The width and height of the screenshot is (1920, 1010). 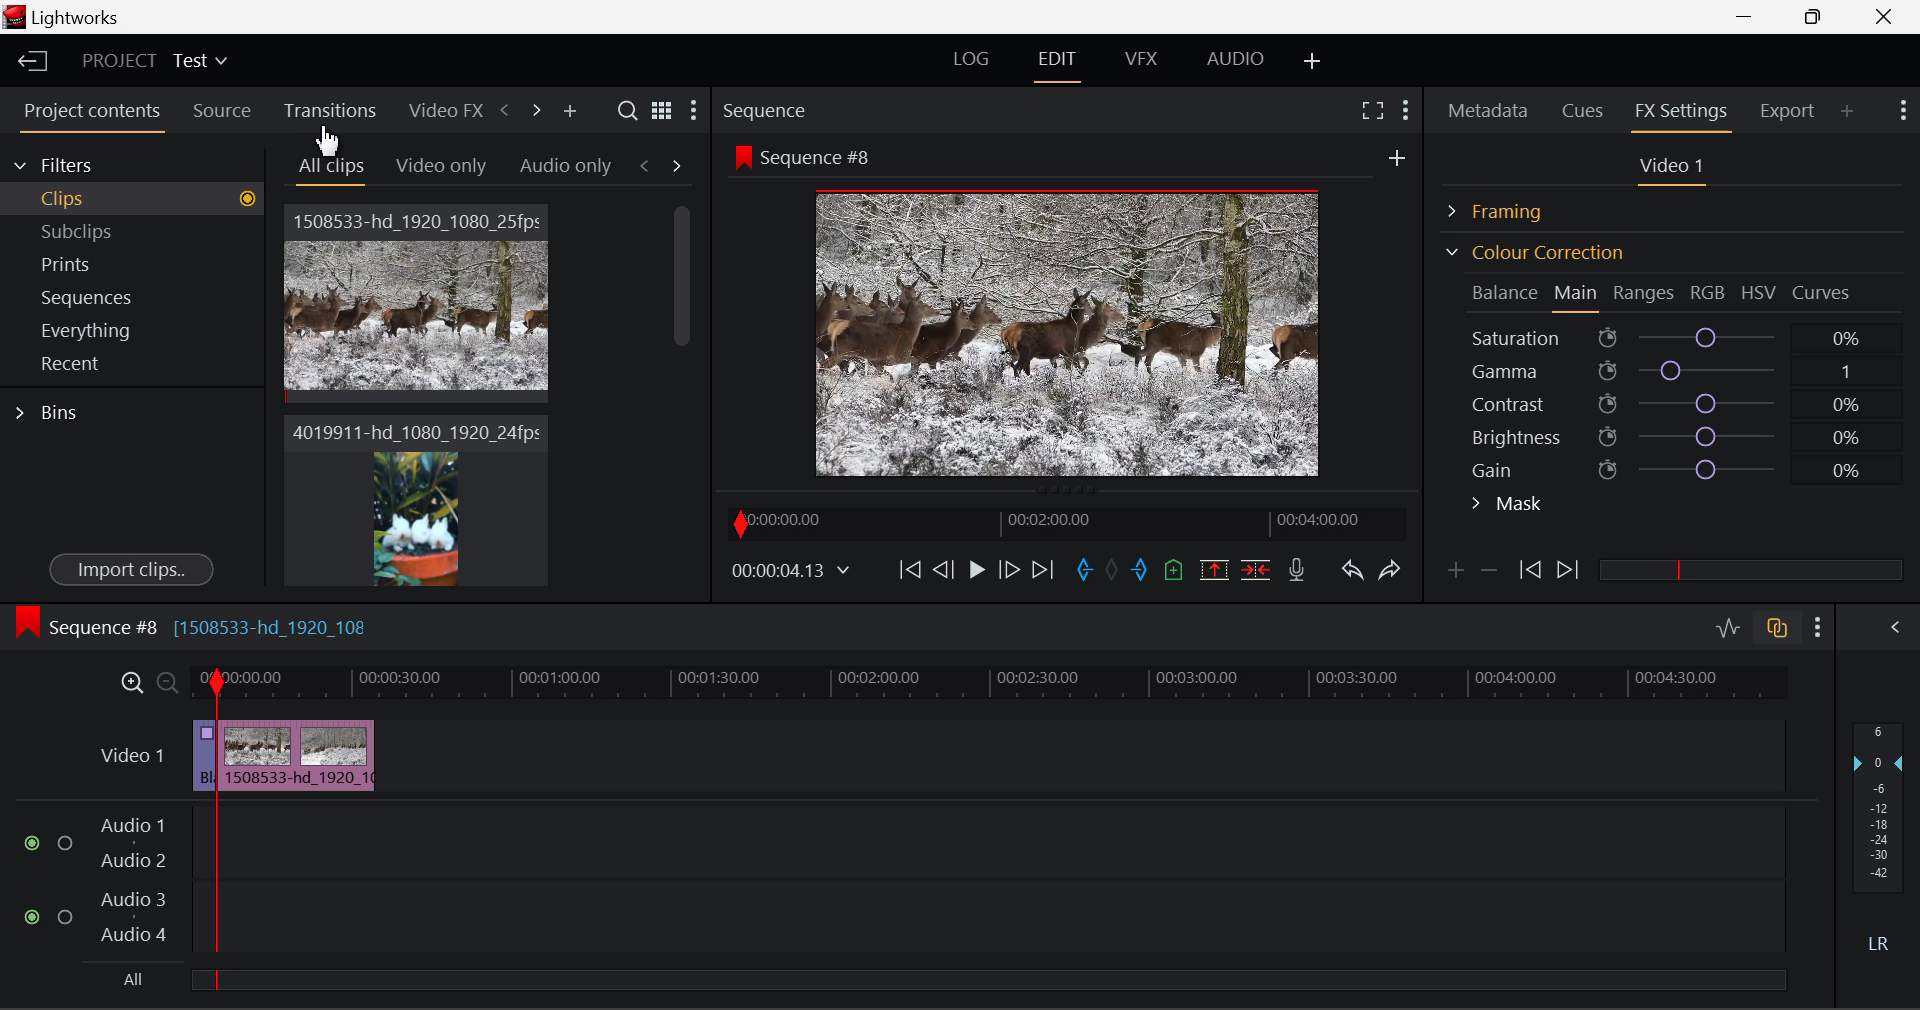 I want to click on Brightness, so click(x=1674, y=433).